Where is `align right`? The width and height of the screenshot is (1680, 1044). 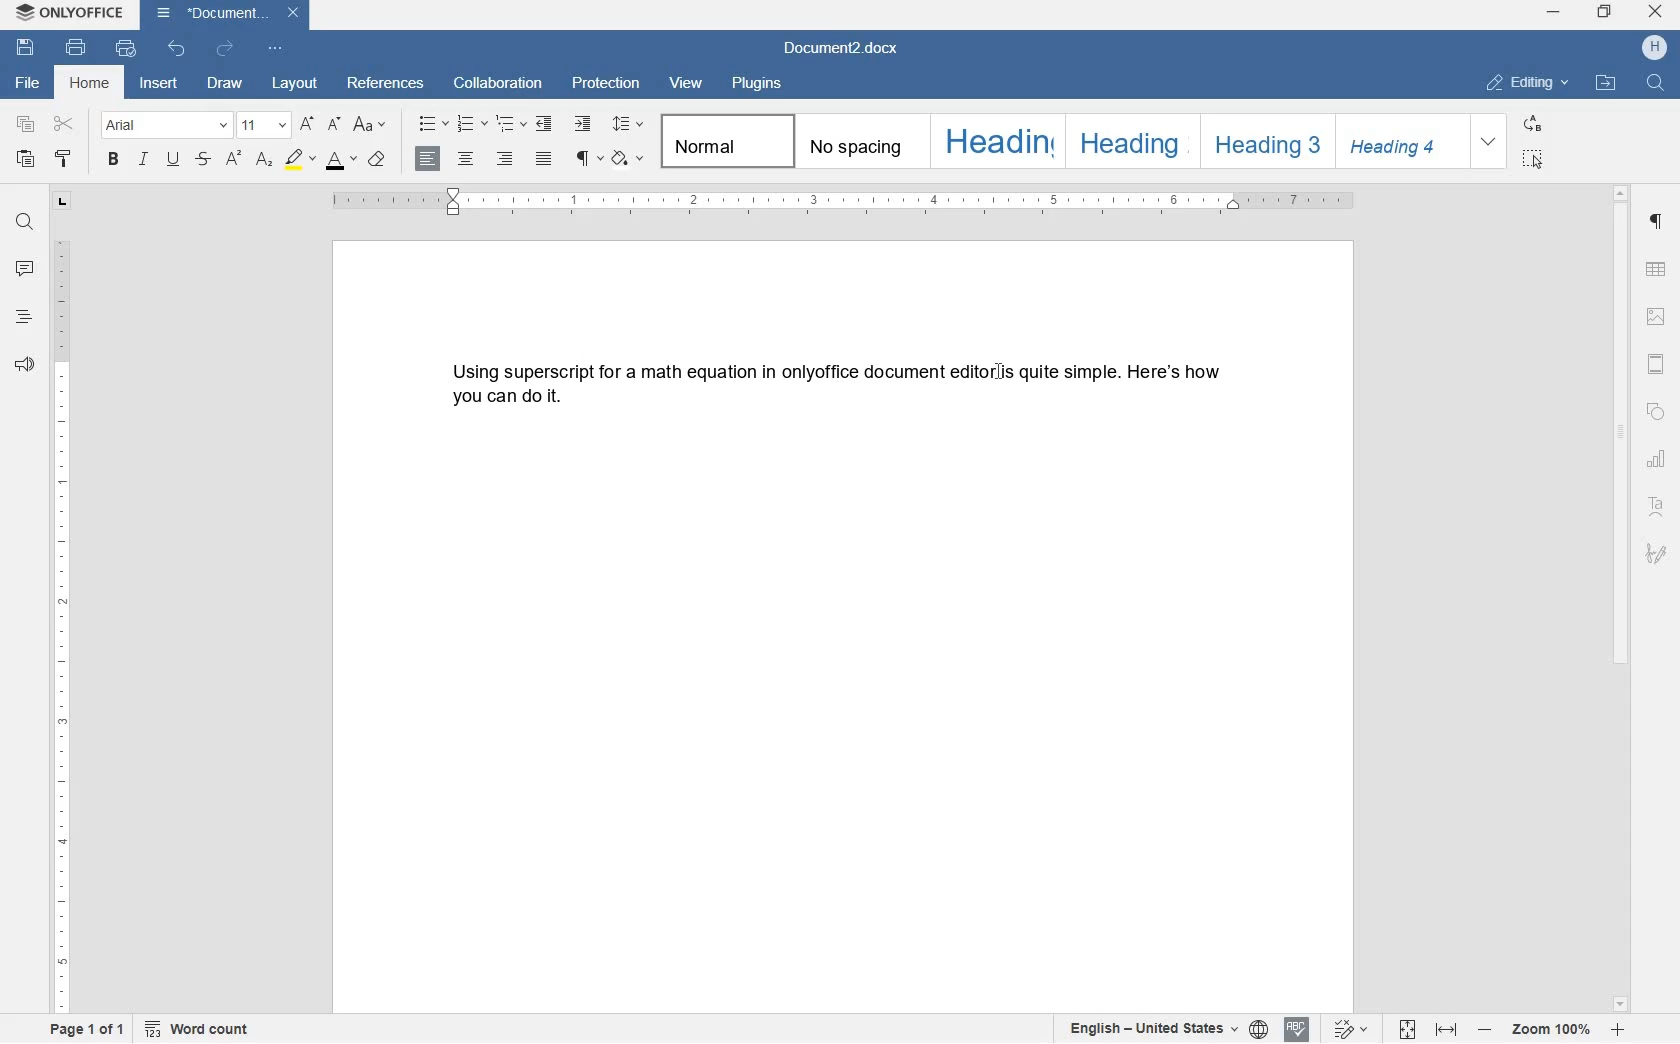 align right is located at coordinates (506, 159).